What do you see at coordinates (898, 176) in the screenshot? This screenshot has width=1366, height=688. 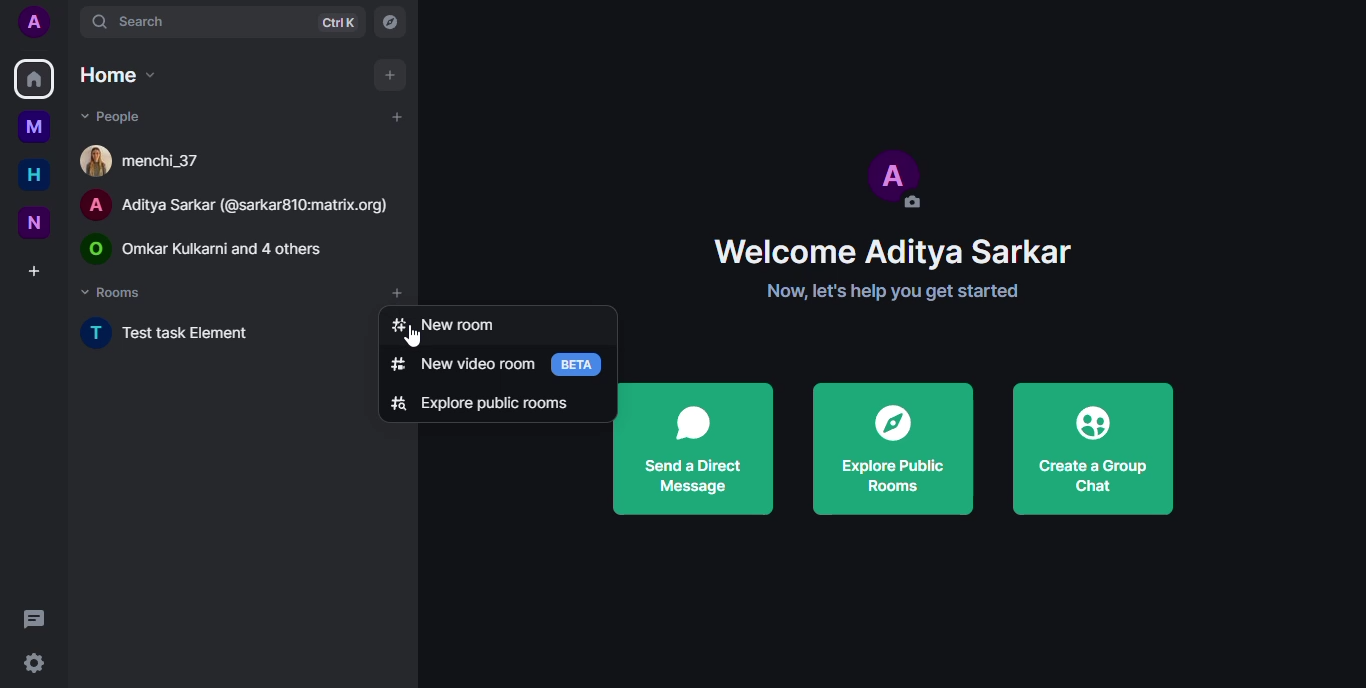 I see `profile` at bounding box center [898, 176].